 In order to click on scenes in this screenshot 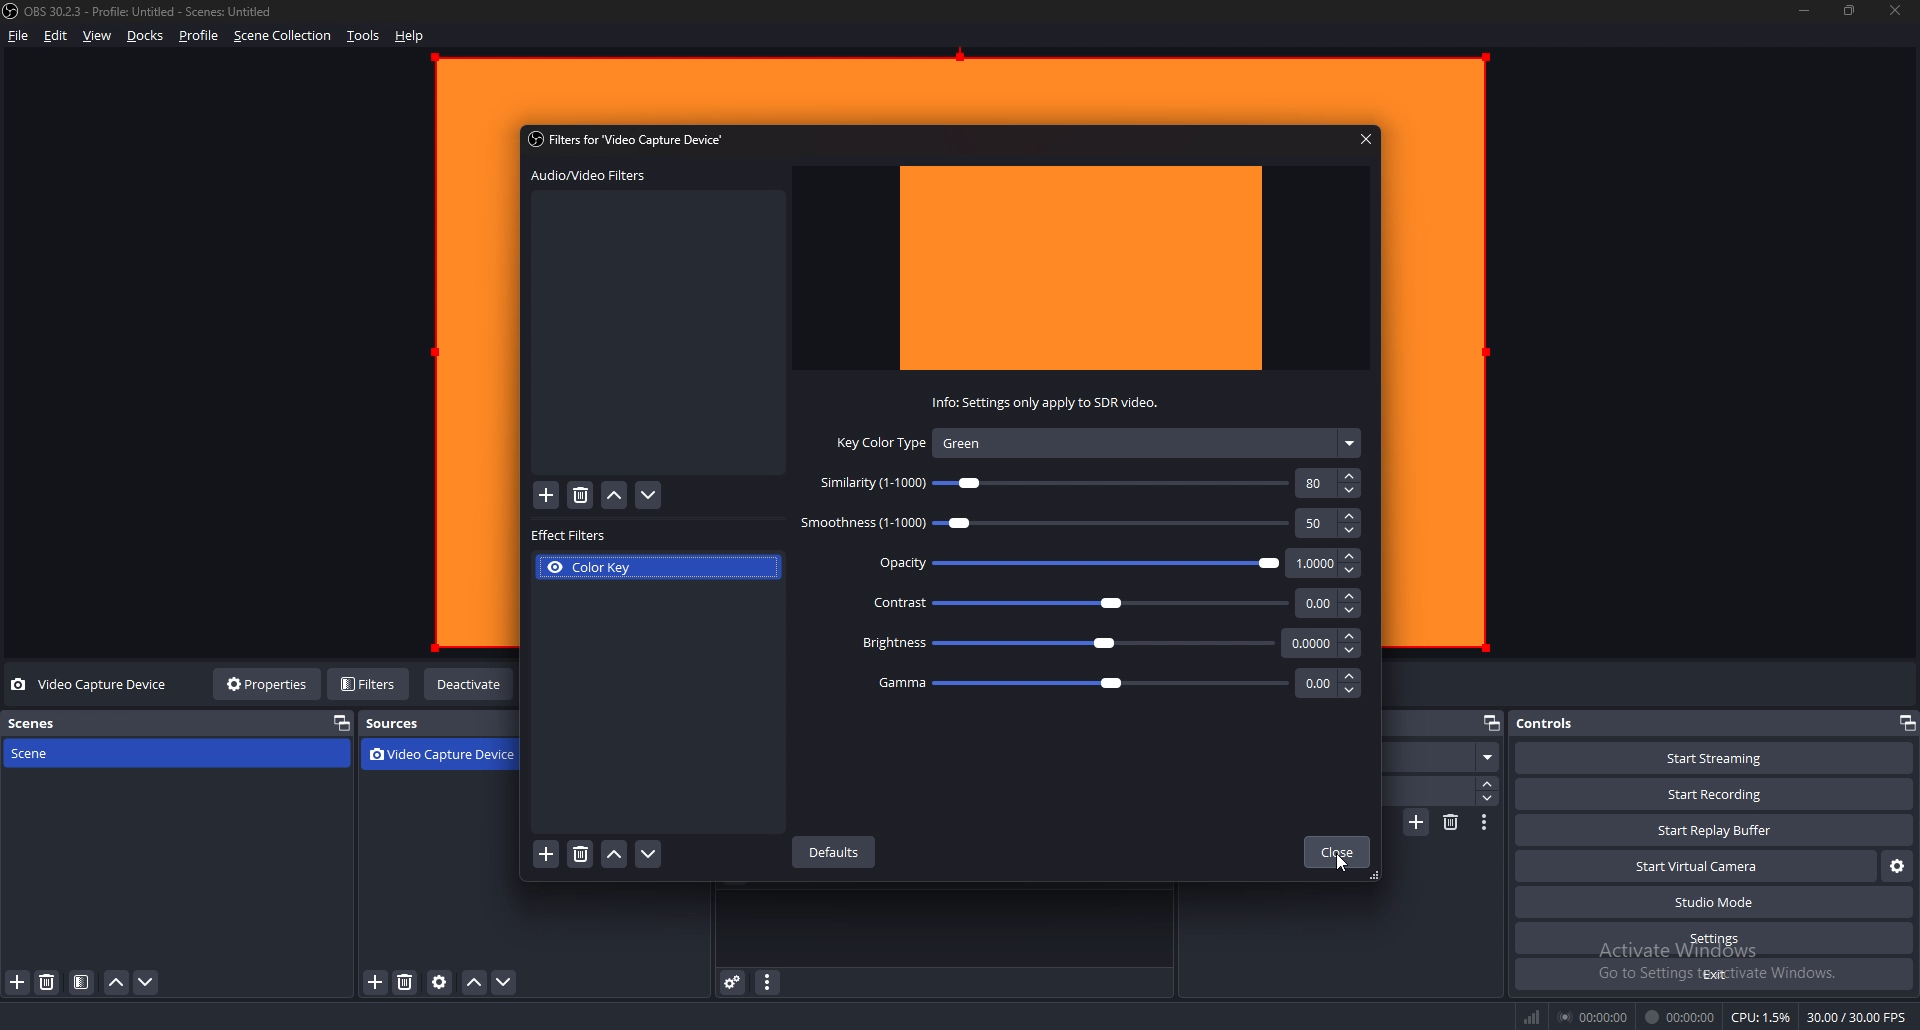, I will do `click(99, 723)`.